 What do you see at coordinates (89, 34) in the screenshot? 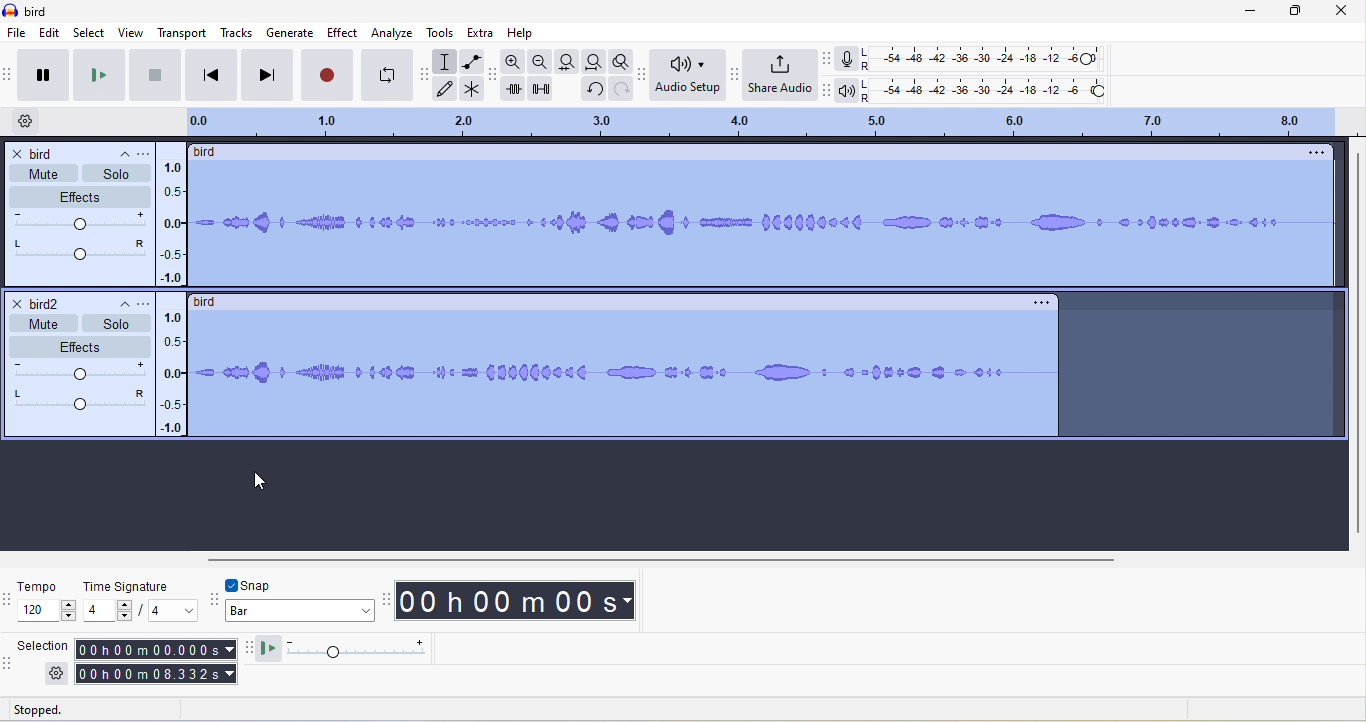
I see `select` at bounding box center [89, 34].